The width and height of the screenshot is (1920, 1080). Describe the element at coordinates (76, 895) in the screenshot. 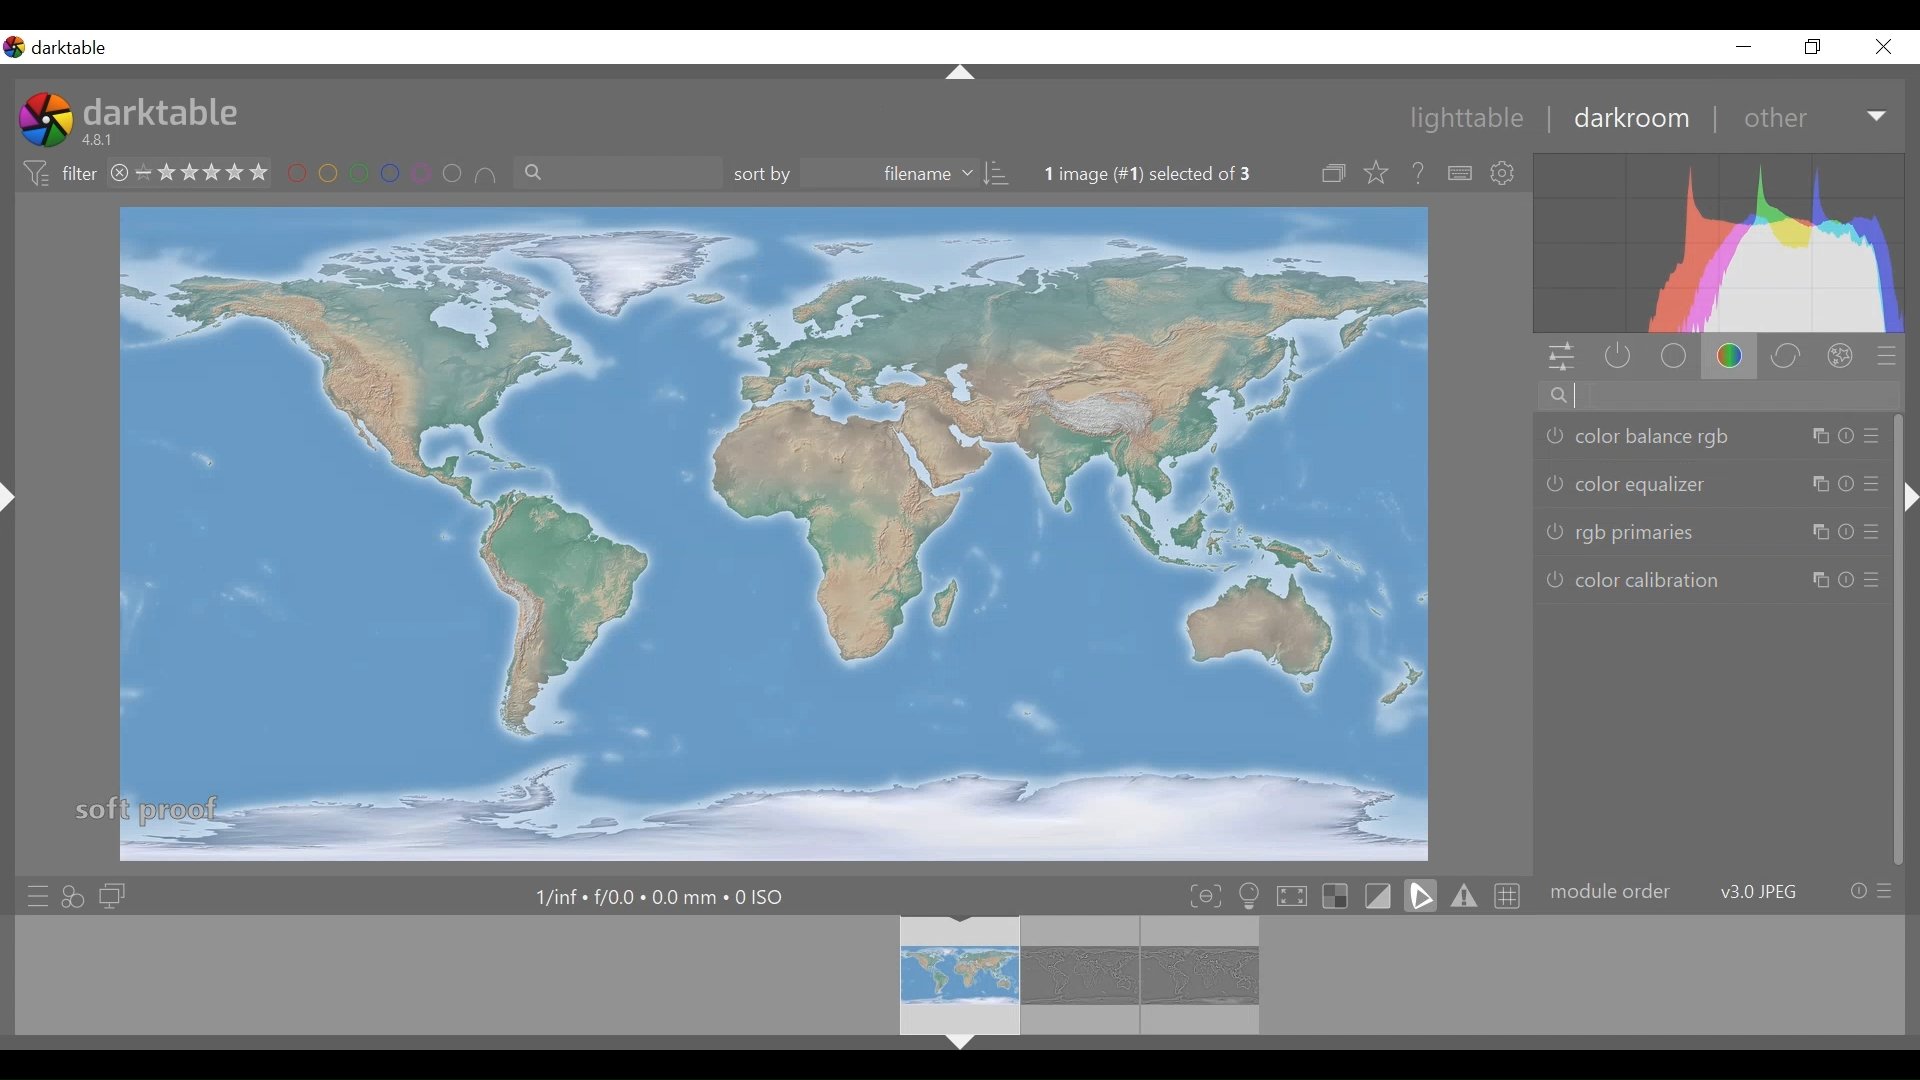

I see `quick access for applying any of styles` at that location.